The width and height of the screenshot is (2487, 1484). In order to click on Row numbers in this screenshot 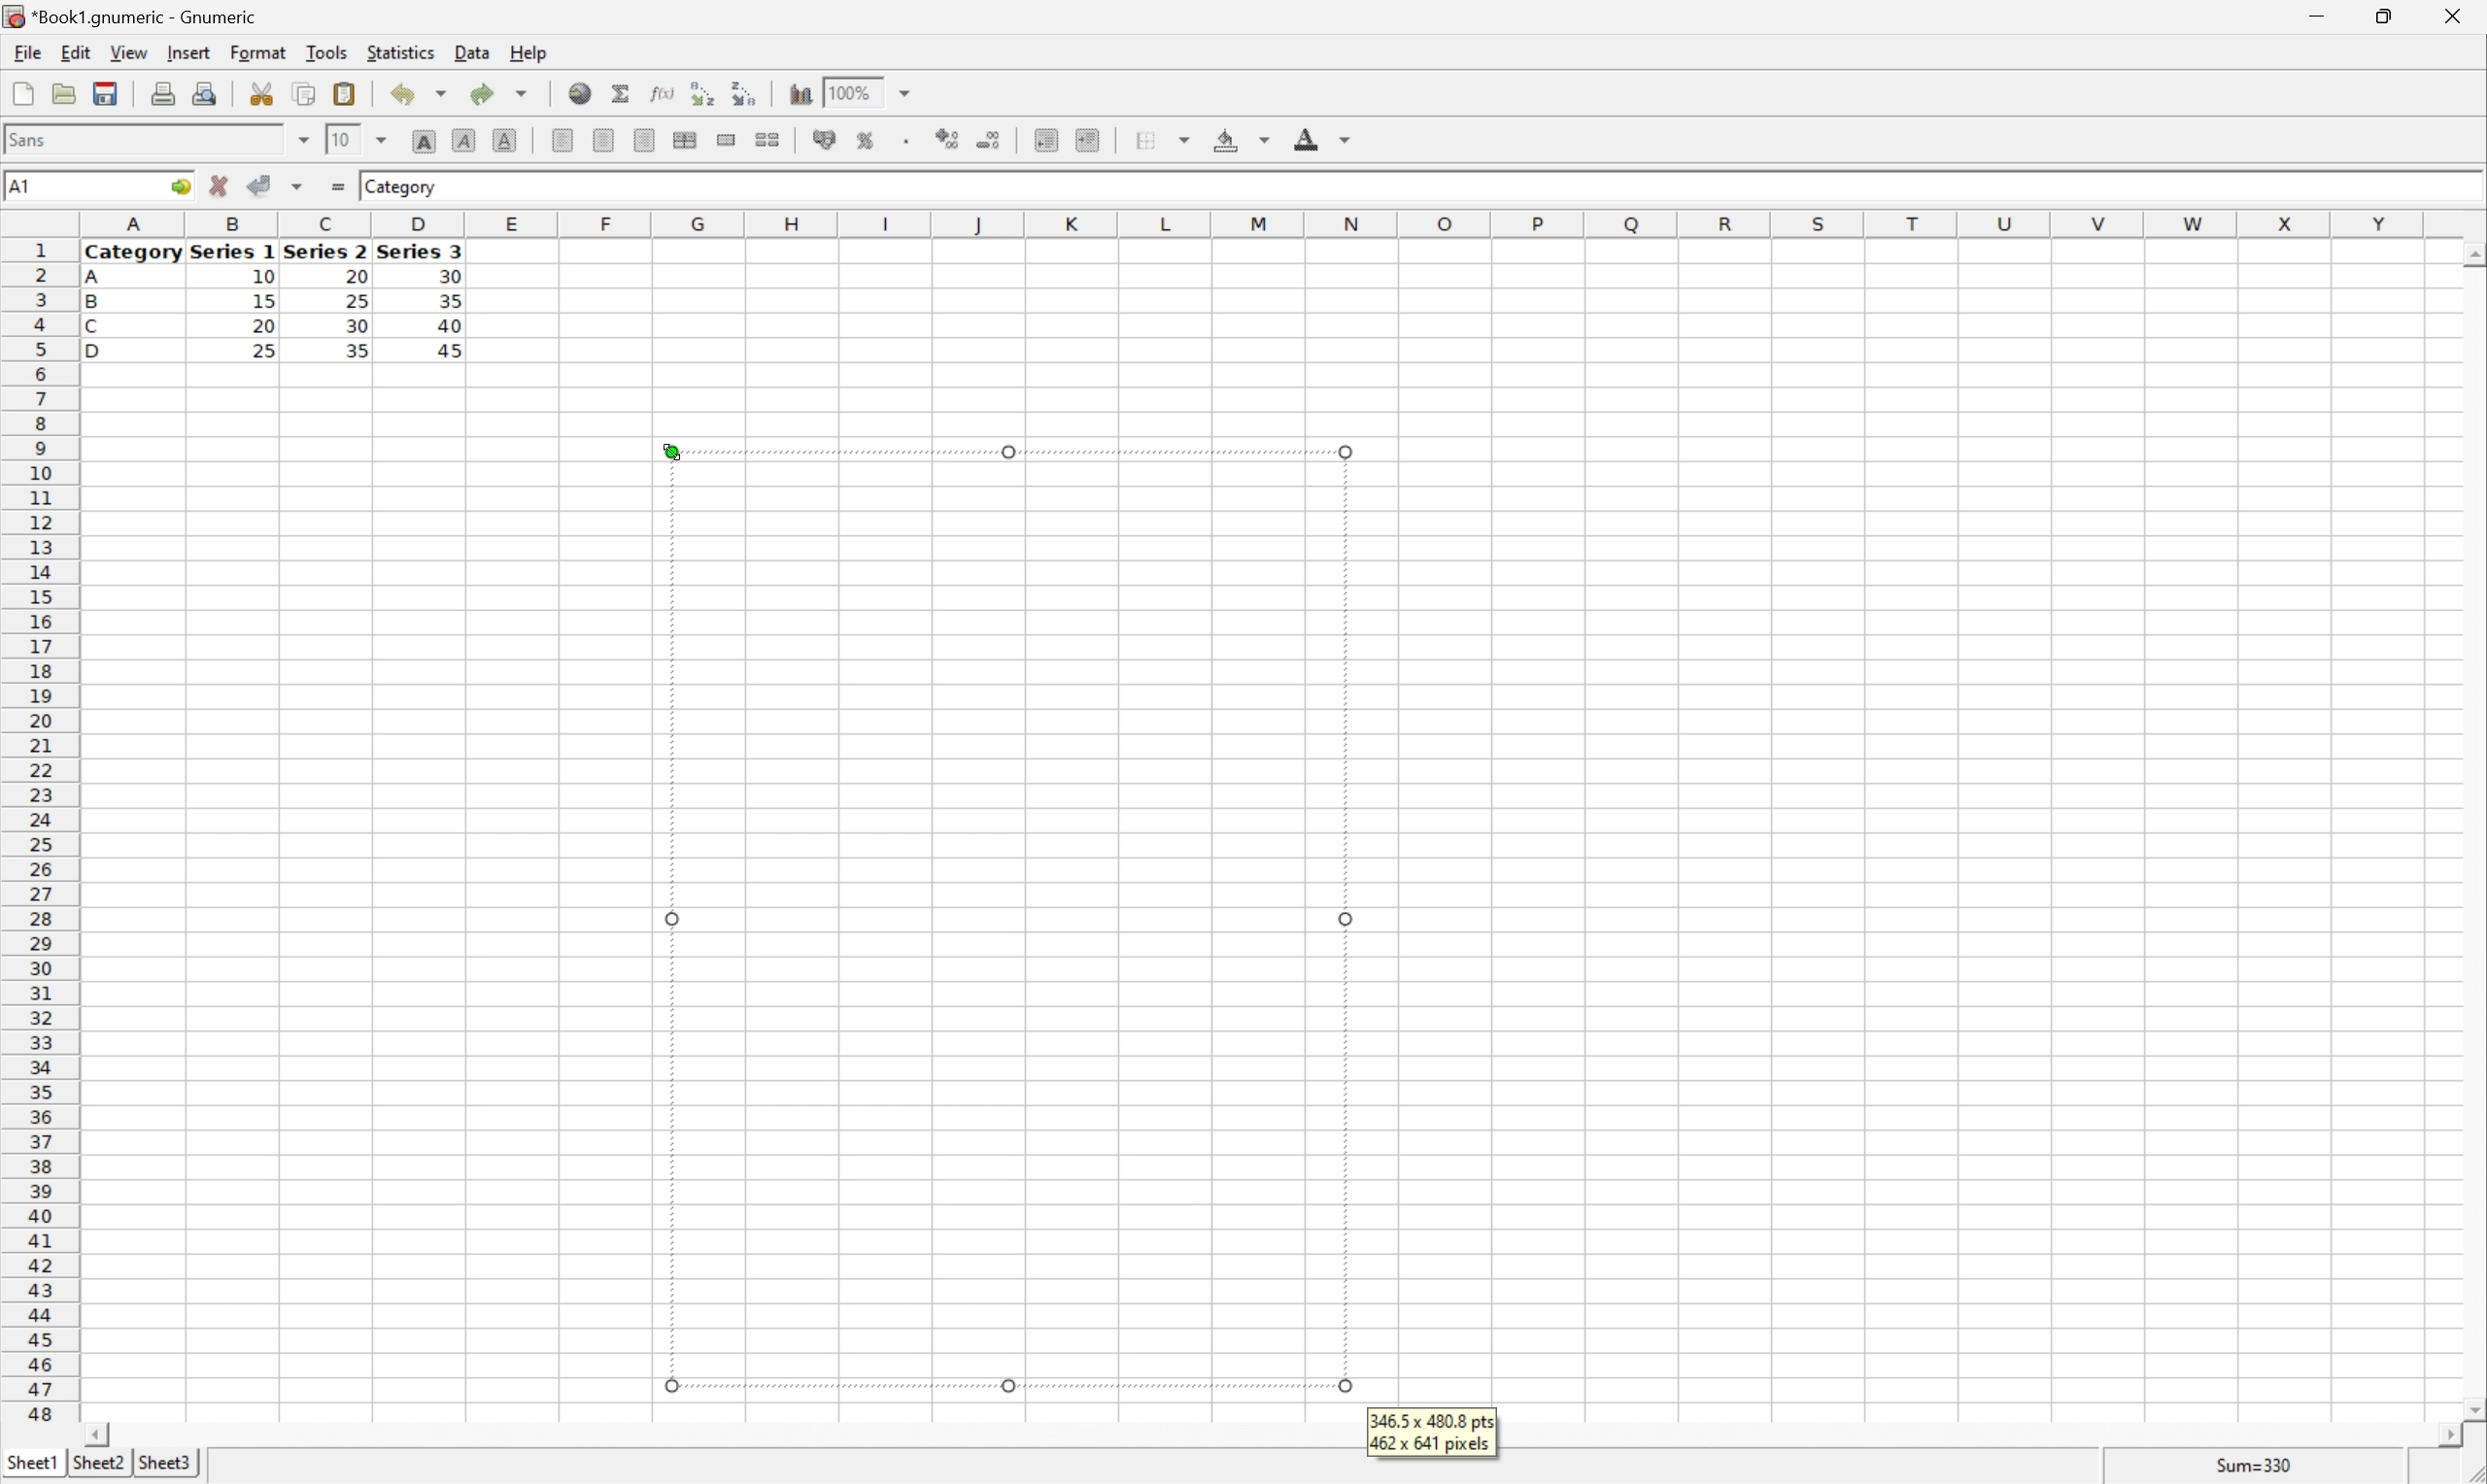, I will do `click(37, 830)`.